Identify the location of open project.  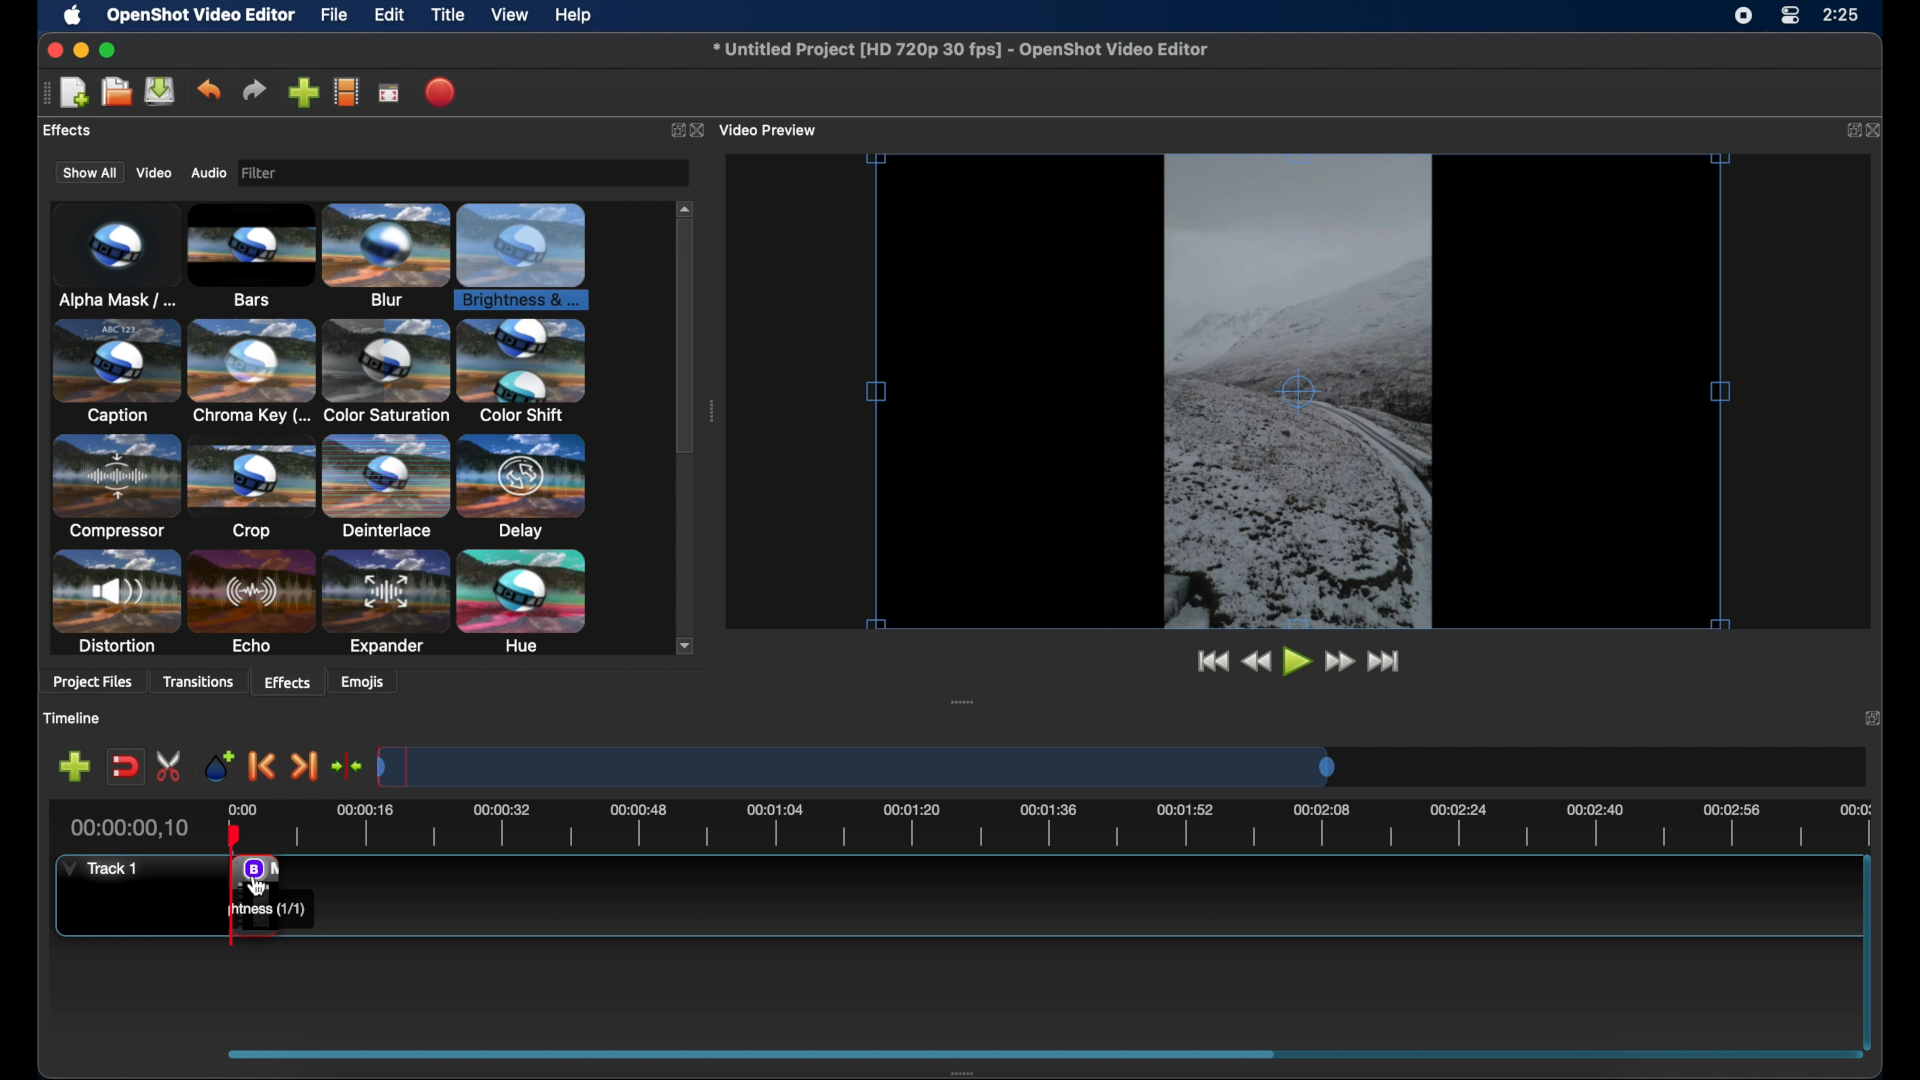
(116, 92).